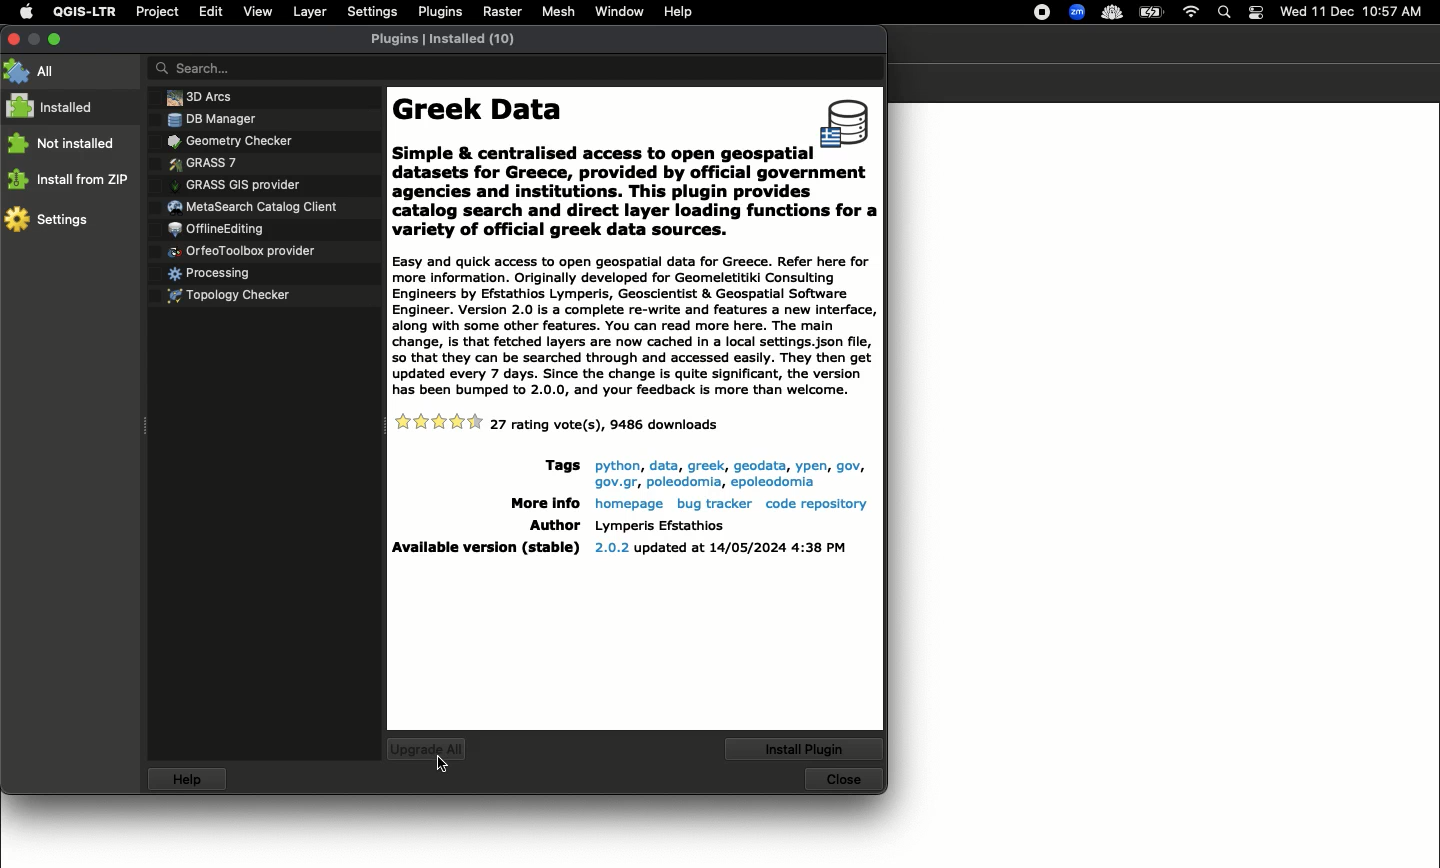  I want to click on Extension, so click(1079, 13).